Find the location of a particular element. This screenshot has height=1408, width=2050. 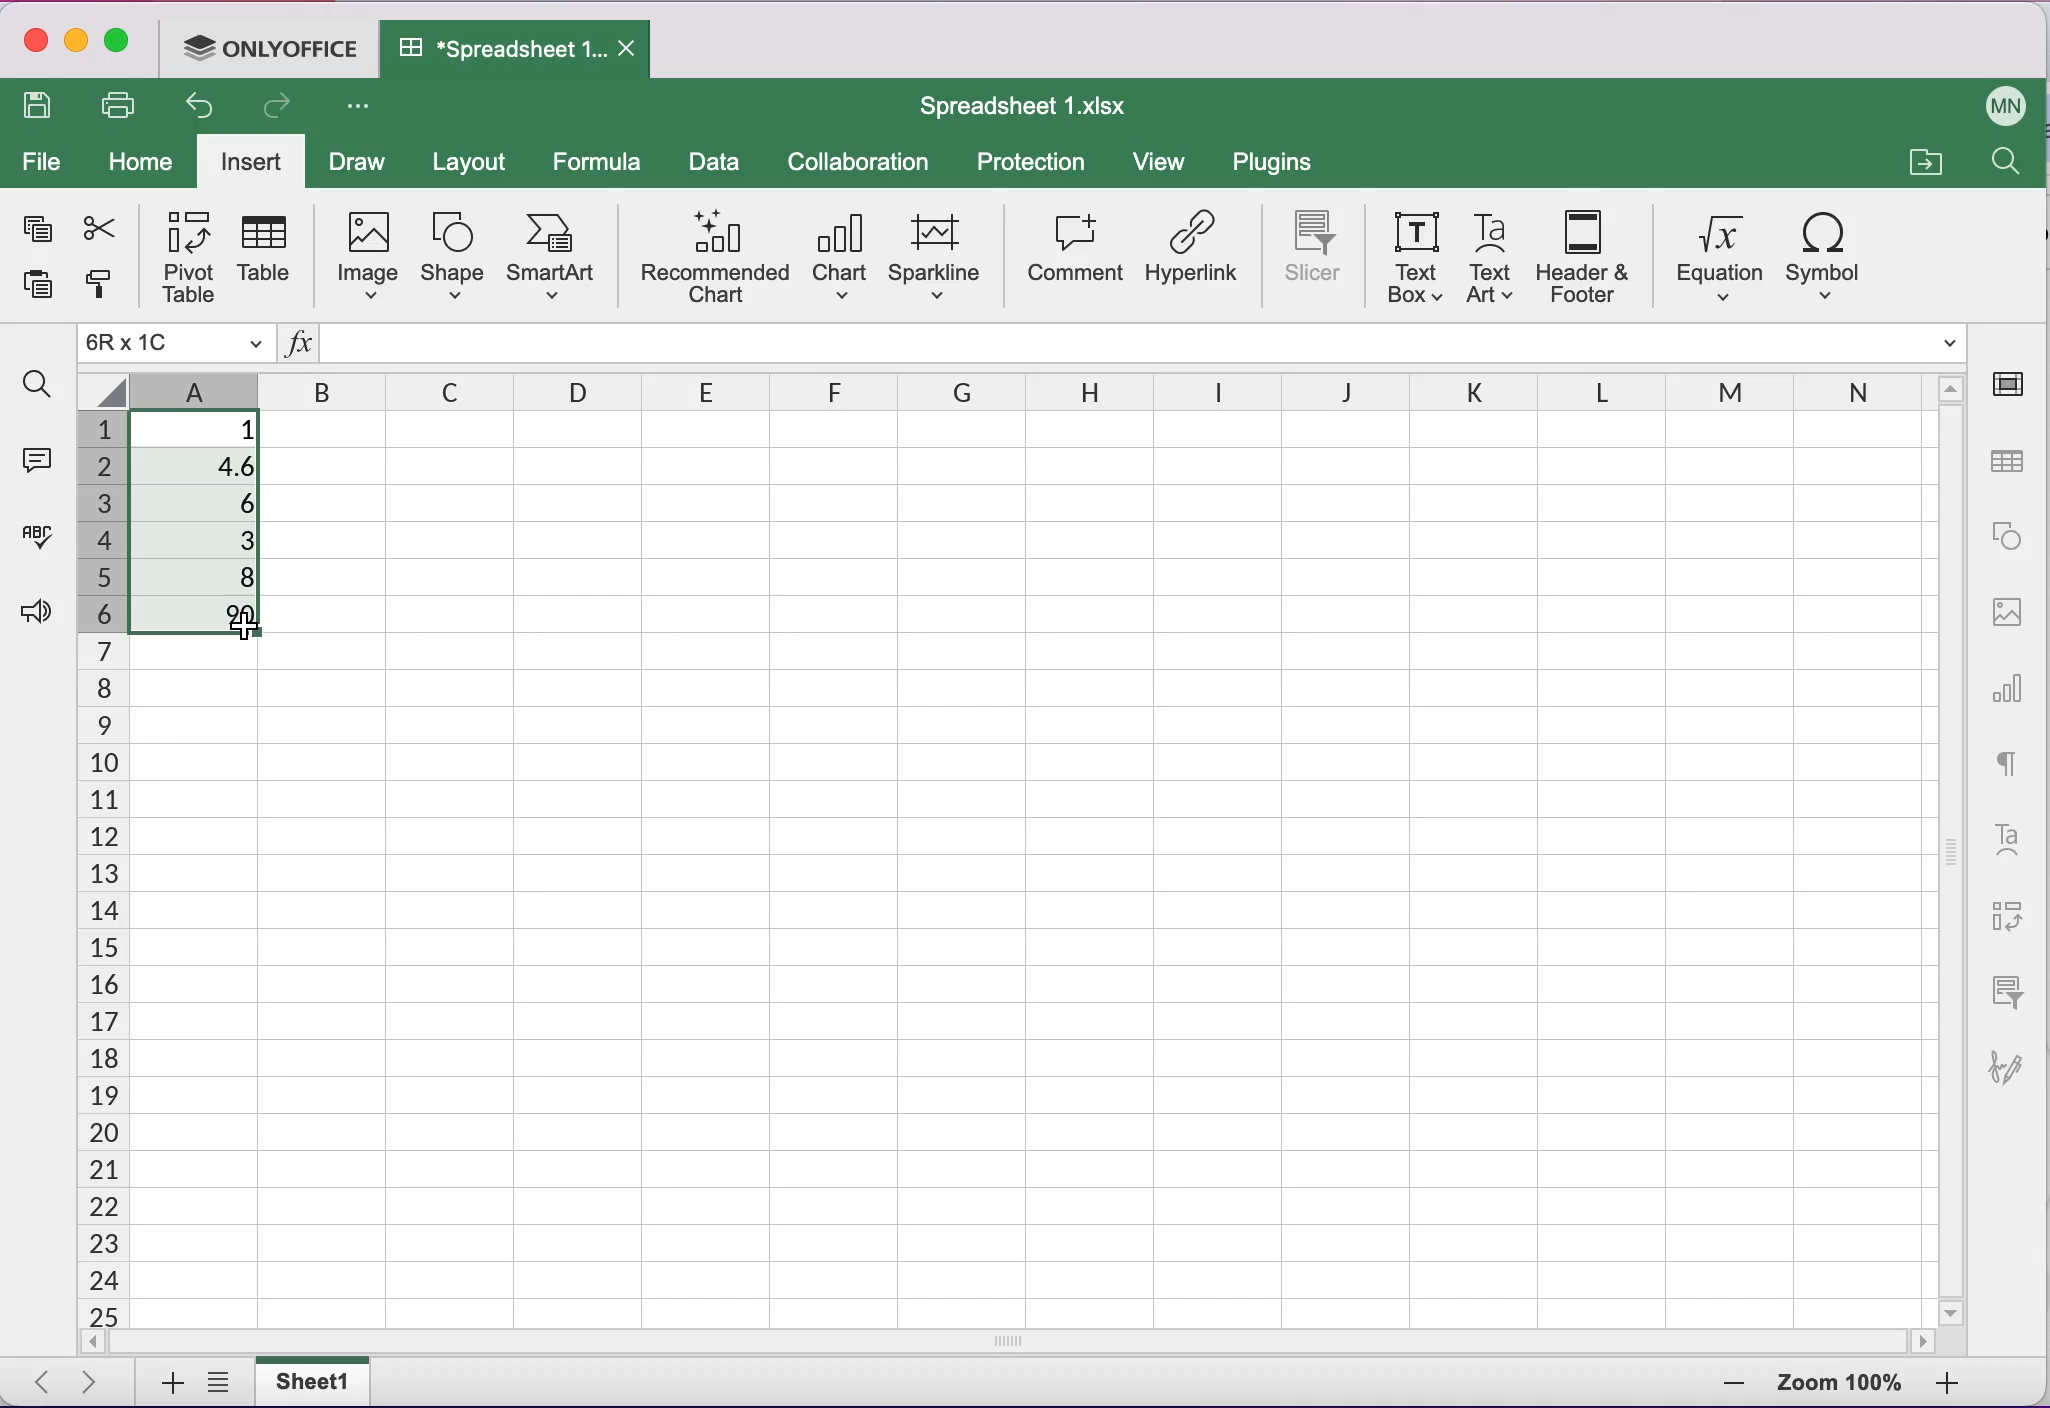

insert is located at coordinates (250, 160).